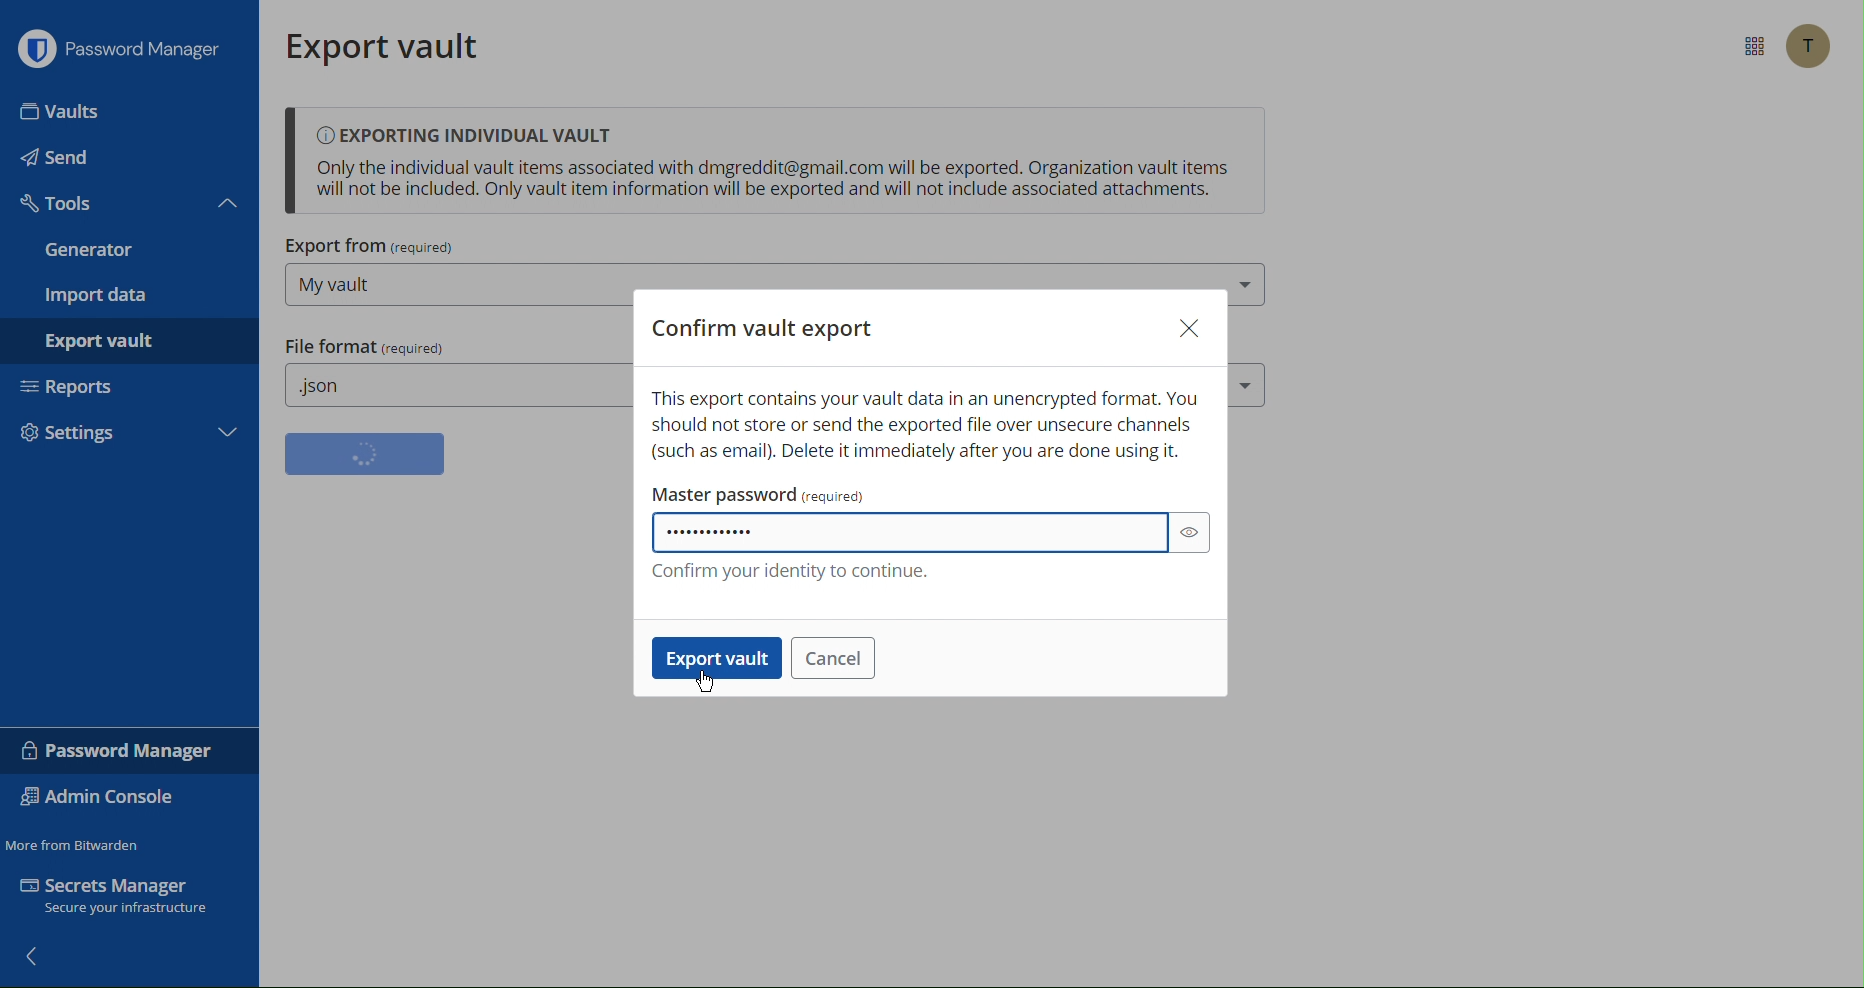 The width and height of the screenshot is (1864, 988). What do you see at coordinates (90, 251) in the screenshot?
I see `Generator` at bounding box center [90, 251].